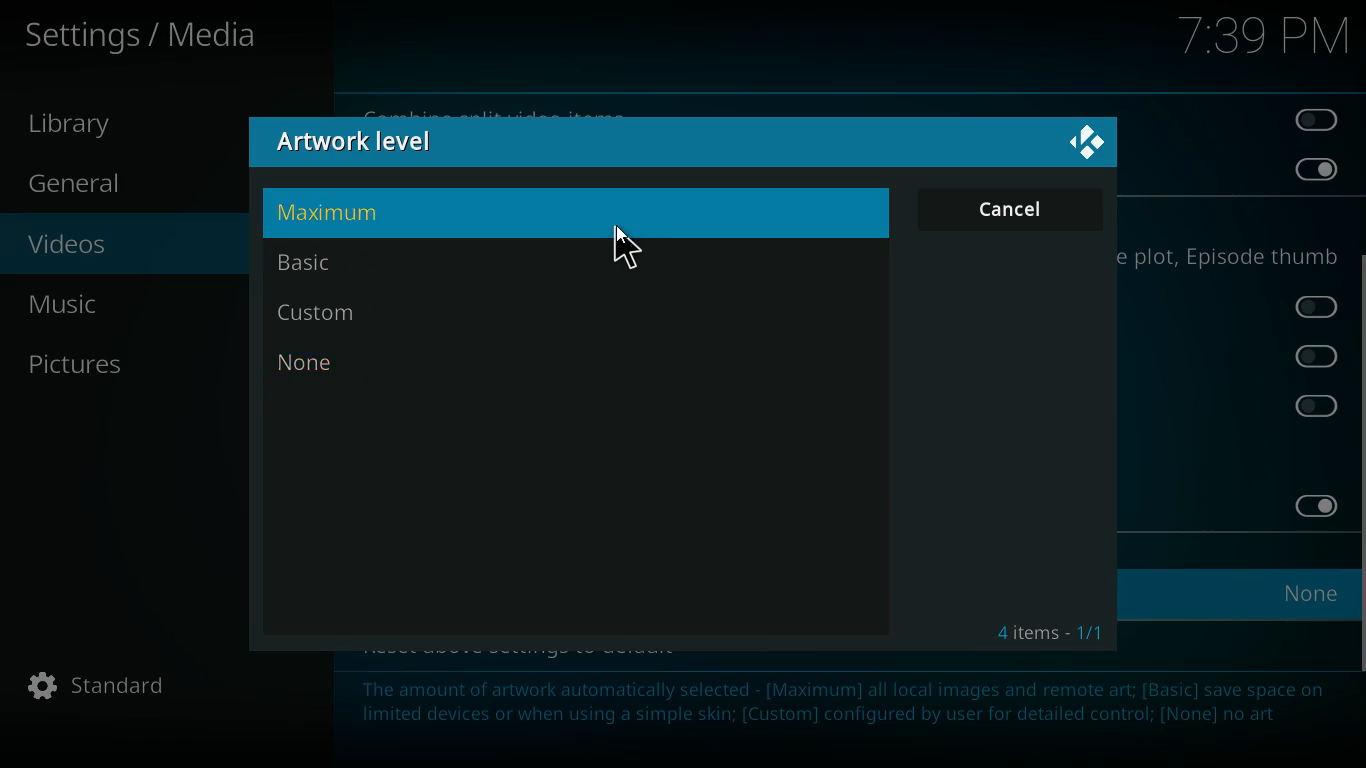 This screenshot has width=1366, height=768. I want to click on Library, so click(89, 125).